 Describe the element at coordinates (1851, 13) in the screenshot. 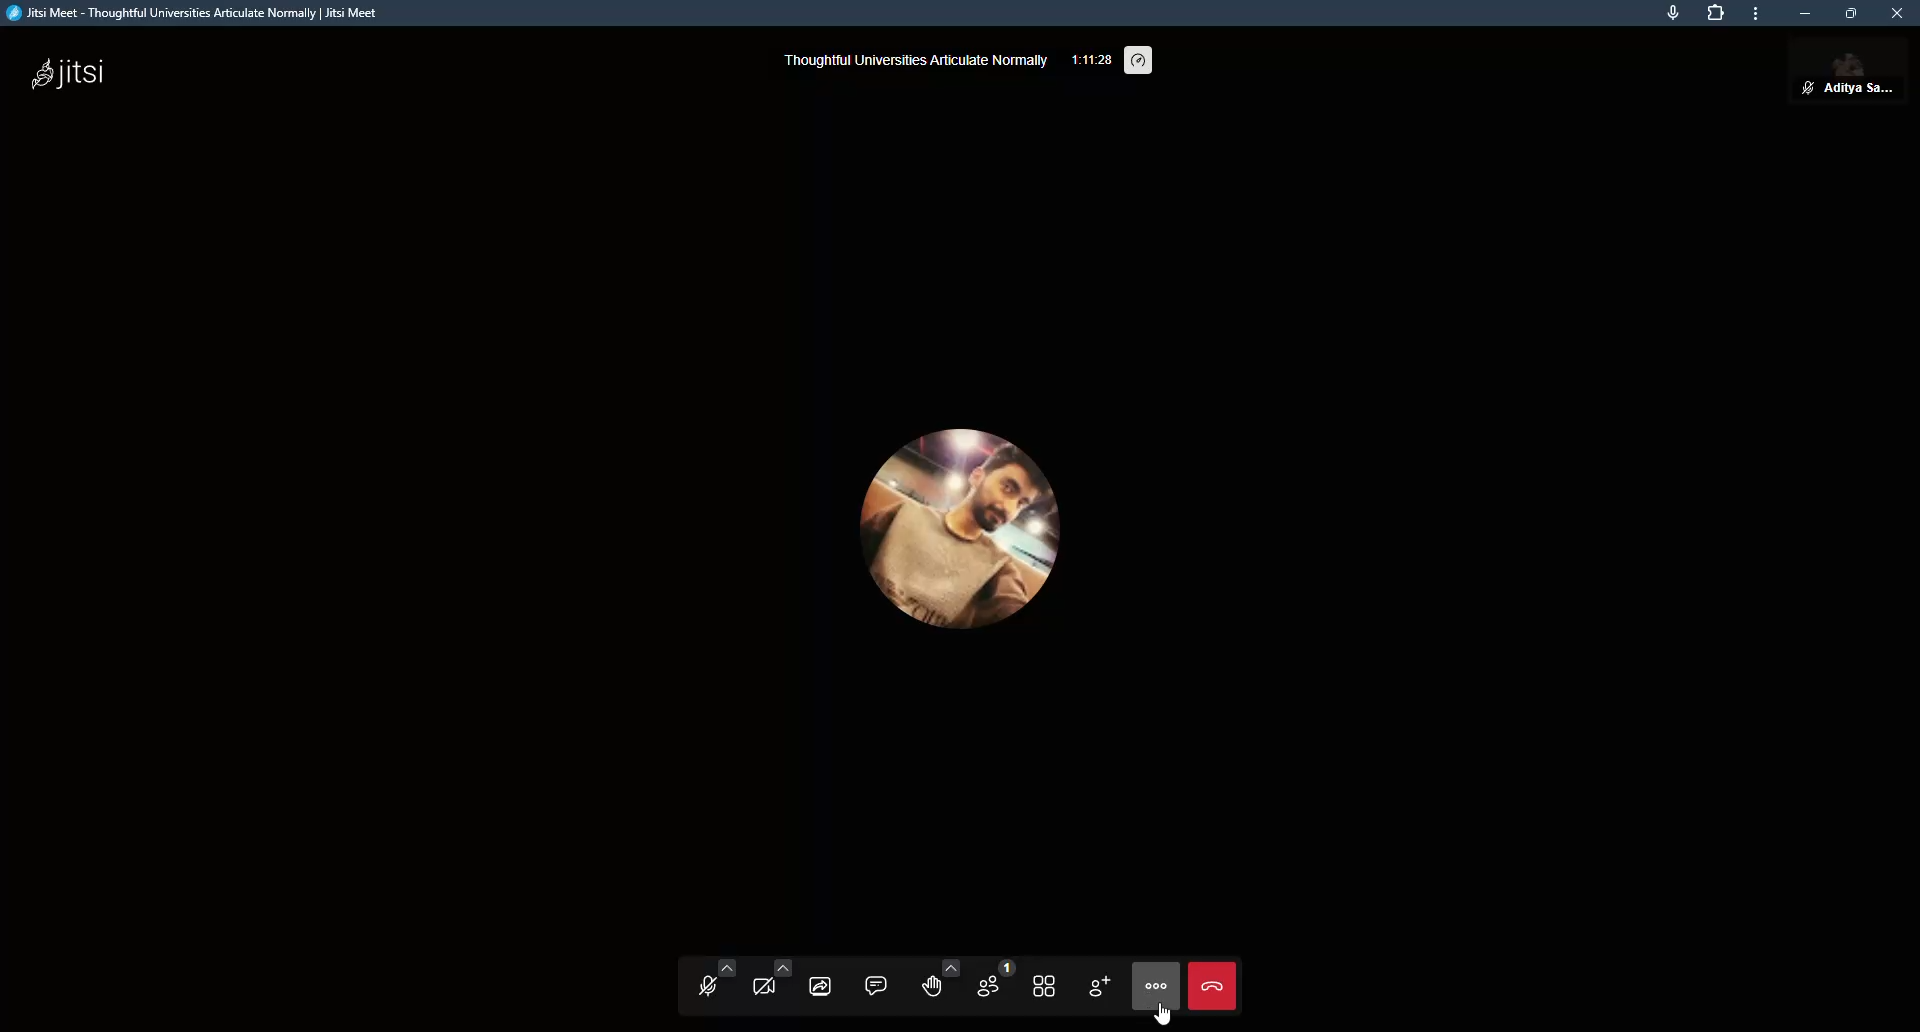

I see `maximize` at that location.